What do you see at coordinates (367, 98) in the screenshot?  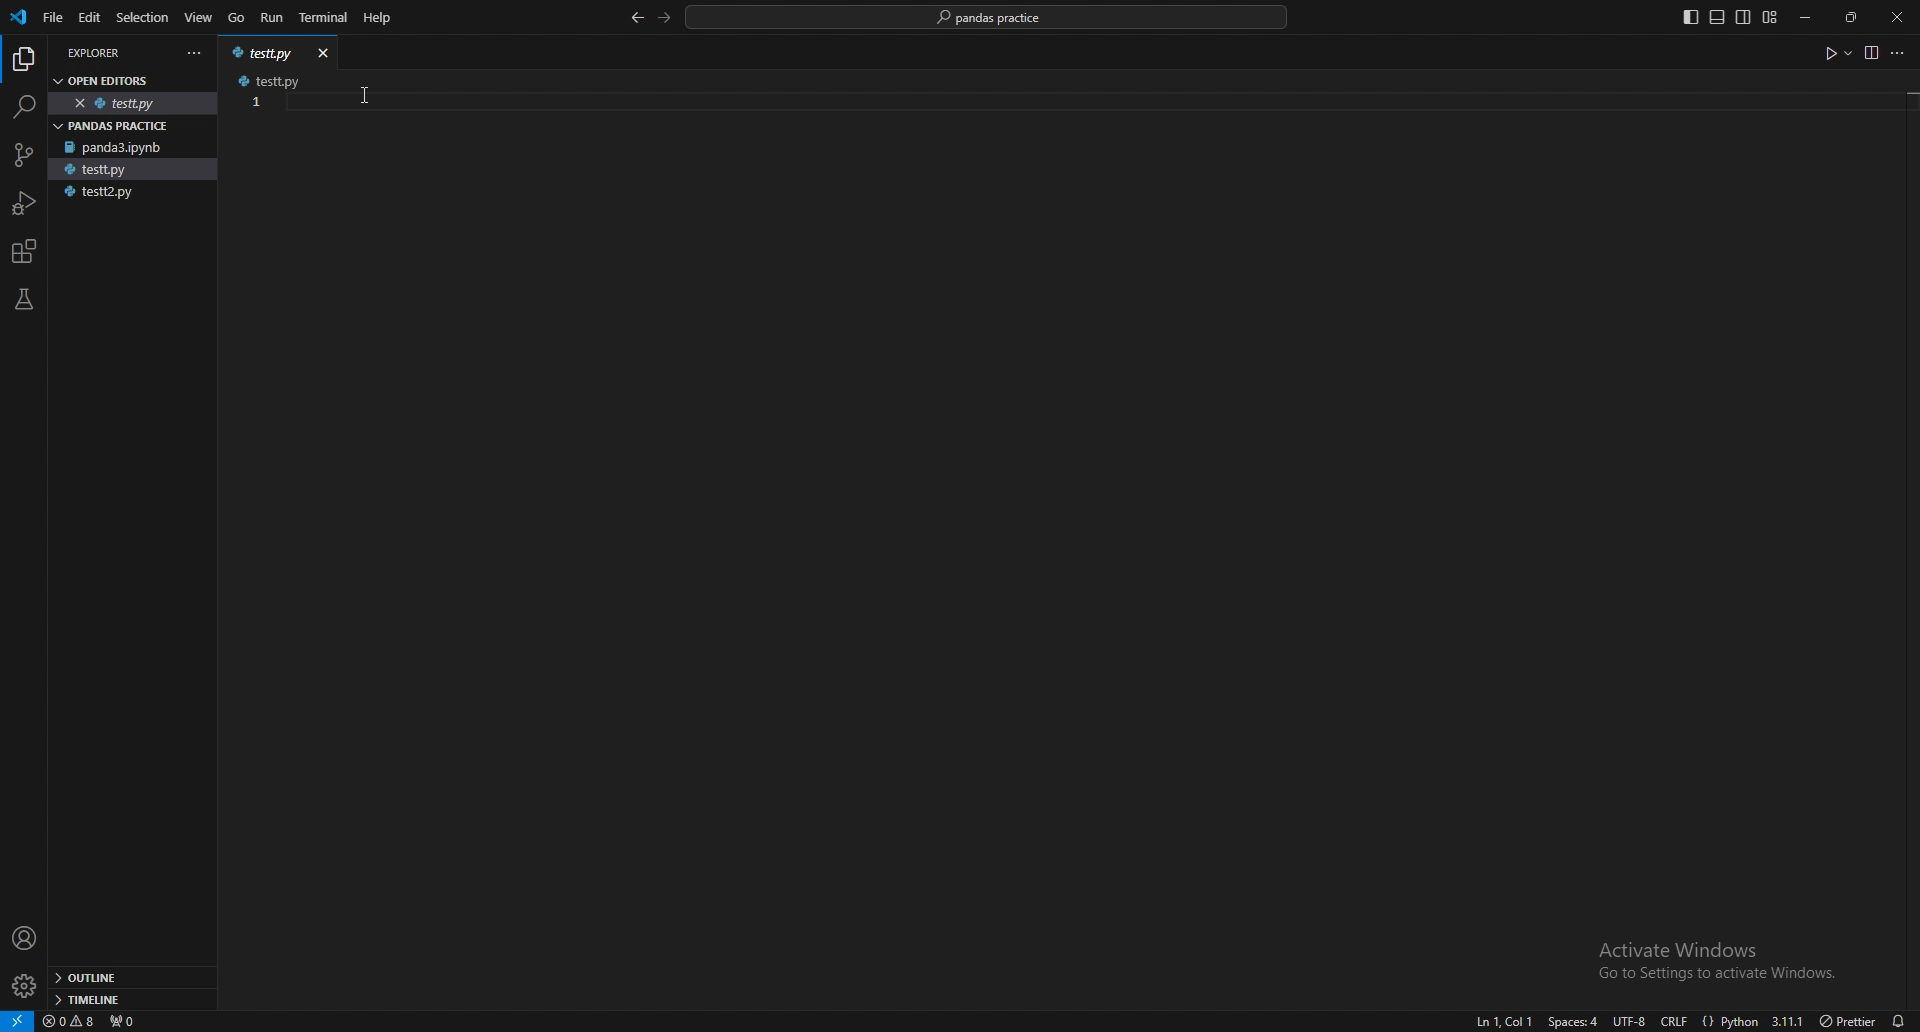 I see `cursor` at bounding box center [367, 98].